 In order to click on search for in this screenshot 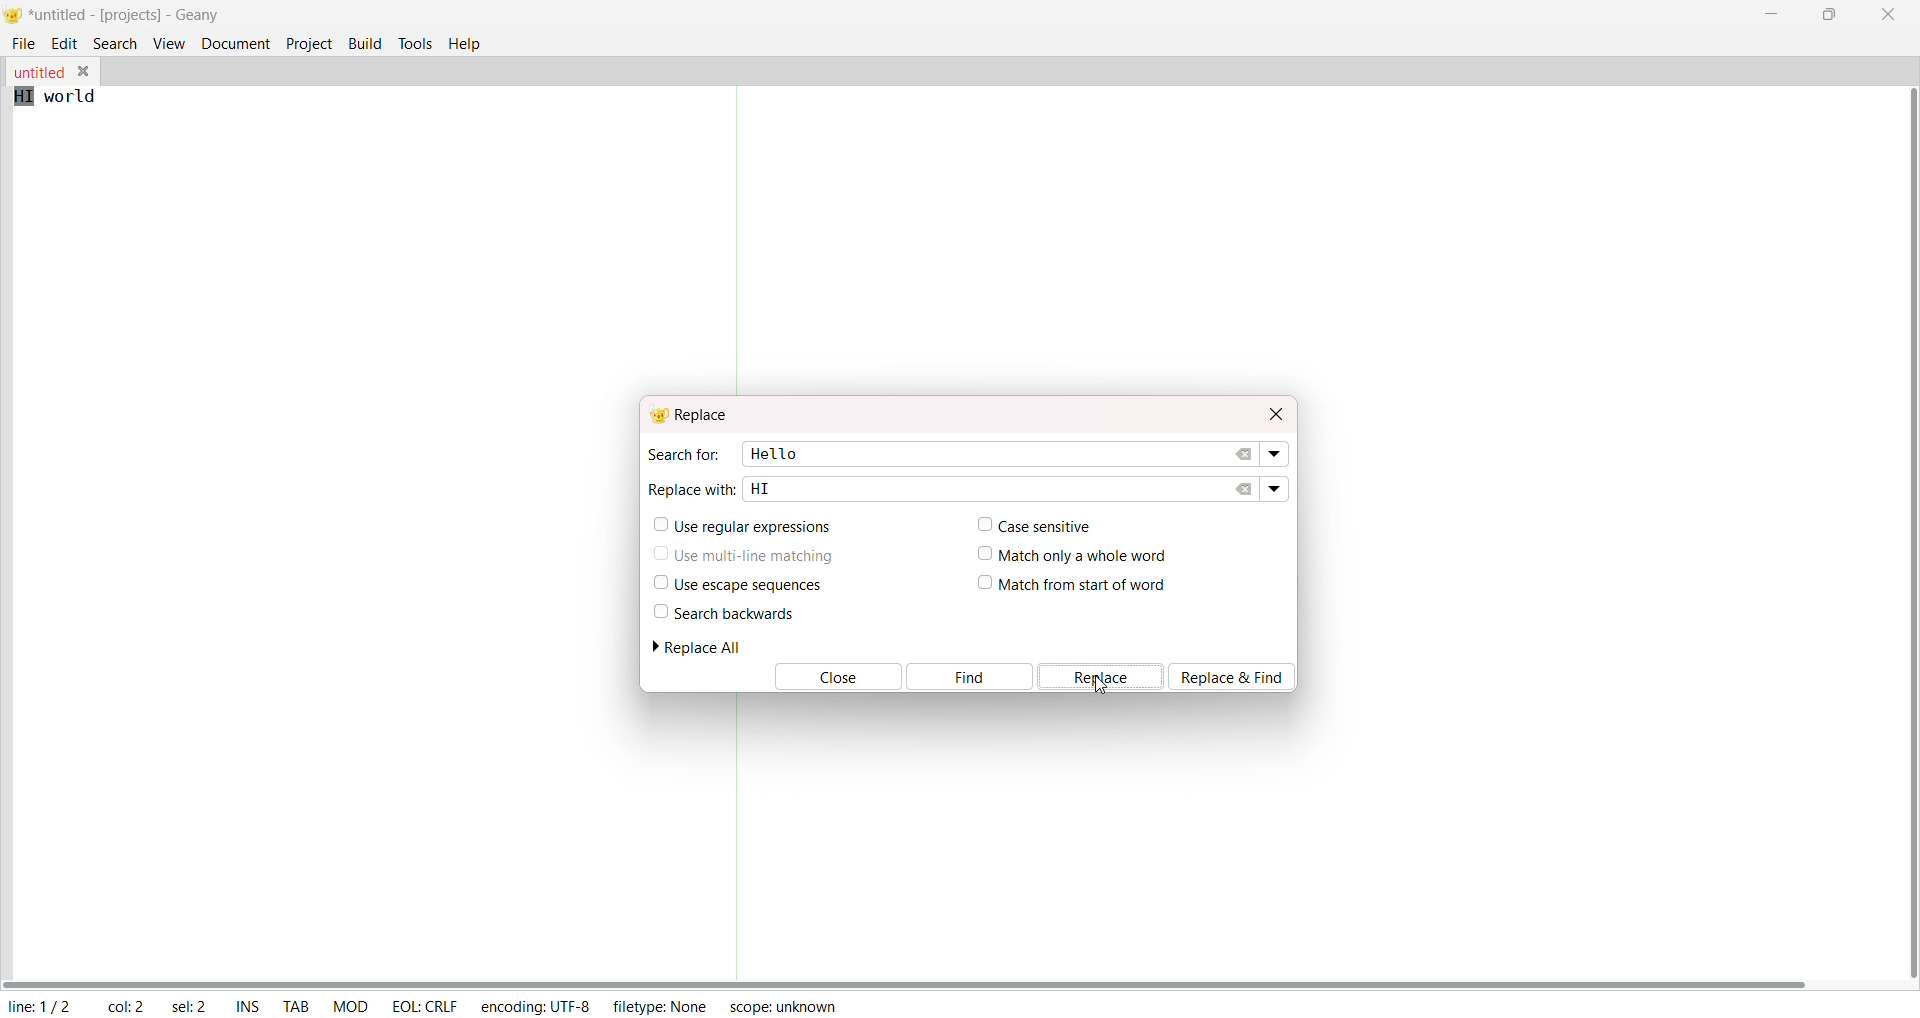, I will do `click(682, 454)`.